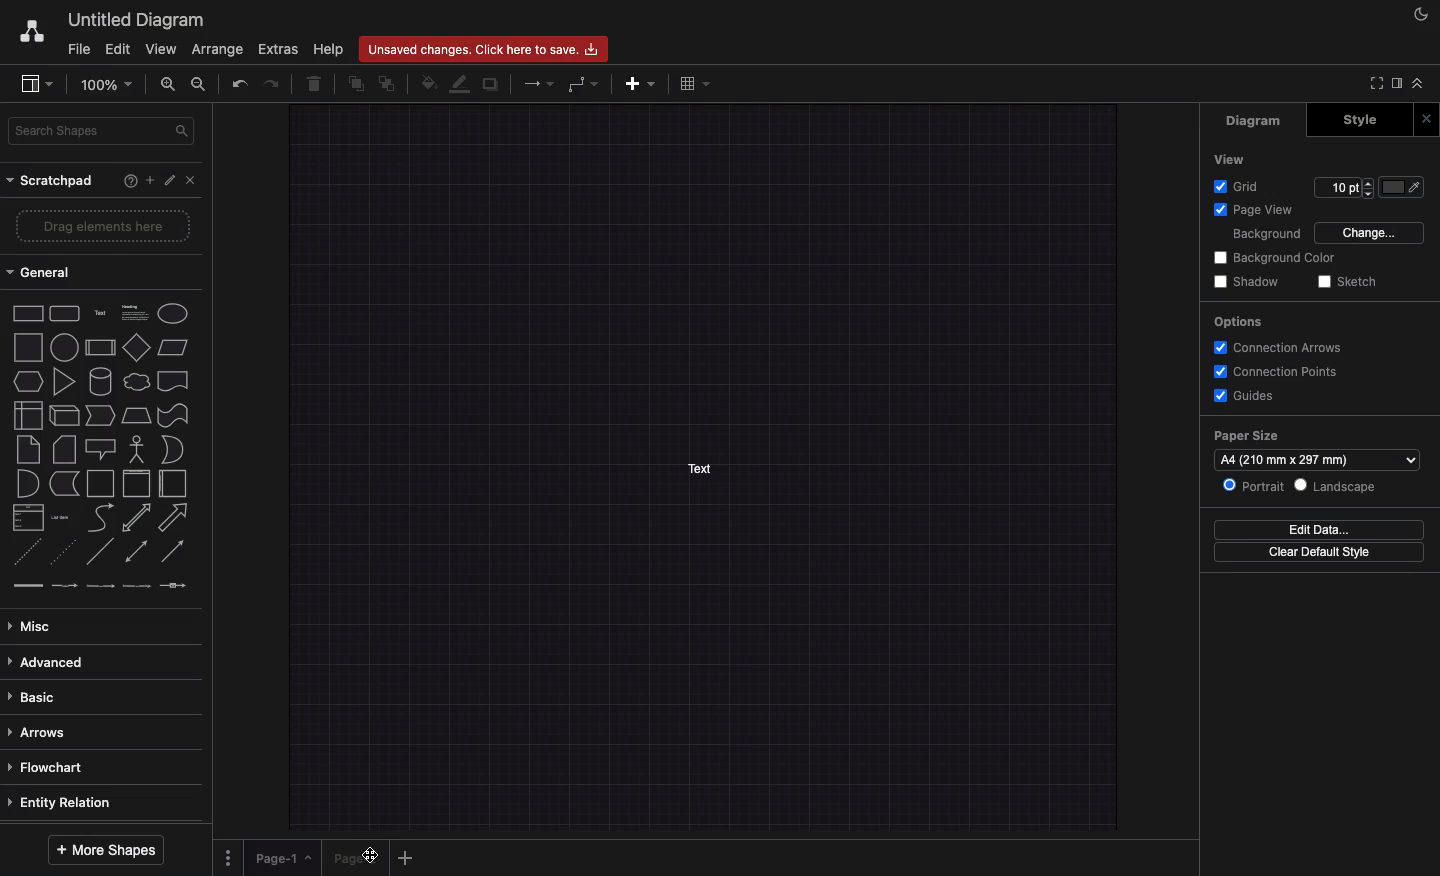 This screenshot has height=876, width=1440. What do you see at coordinates (27, 30) in the screenshot?
I see `Draw.io` at bounding box center [27, 30].